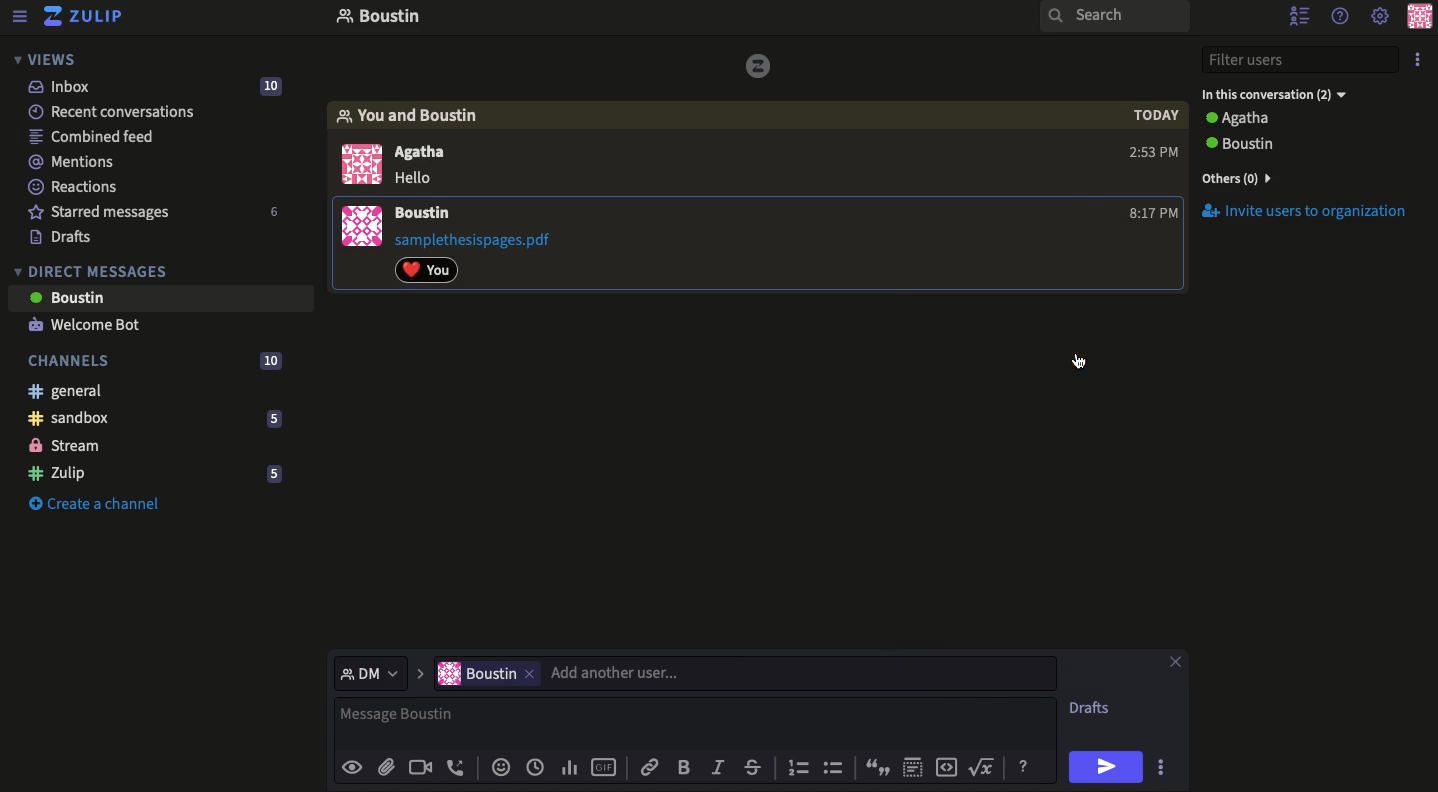 Image resolution: width=1438 pixels, height=792 pixels. Describe the element at coordinates (604, 765) in the screenshot. I see `GIF` at that location.